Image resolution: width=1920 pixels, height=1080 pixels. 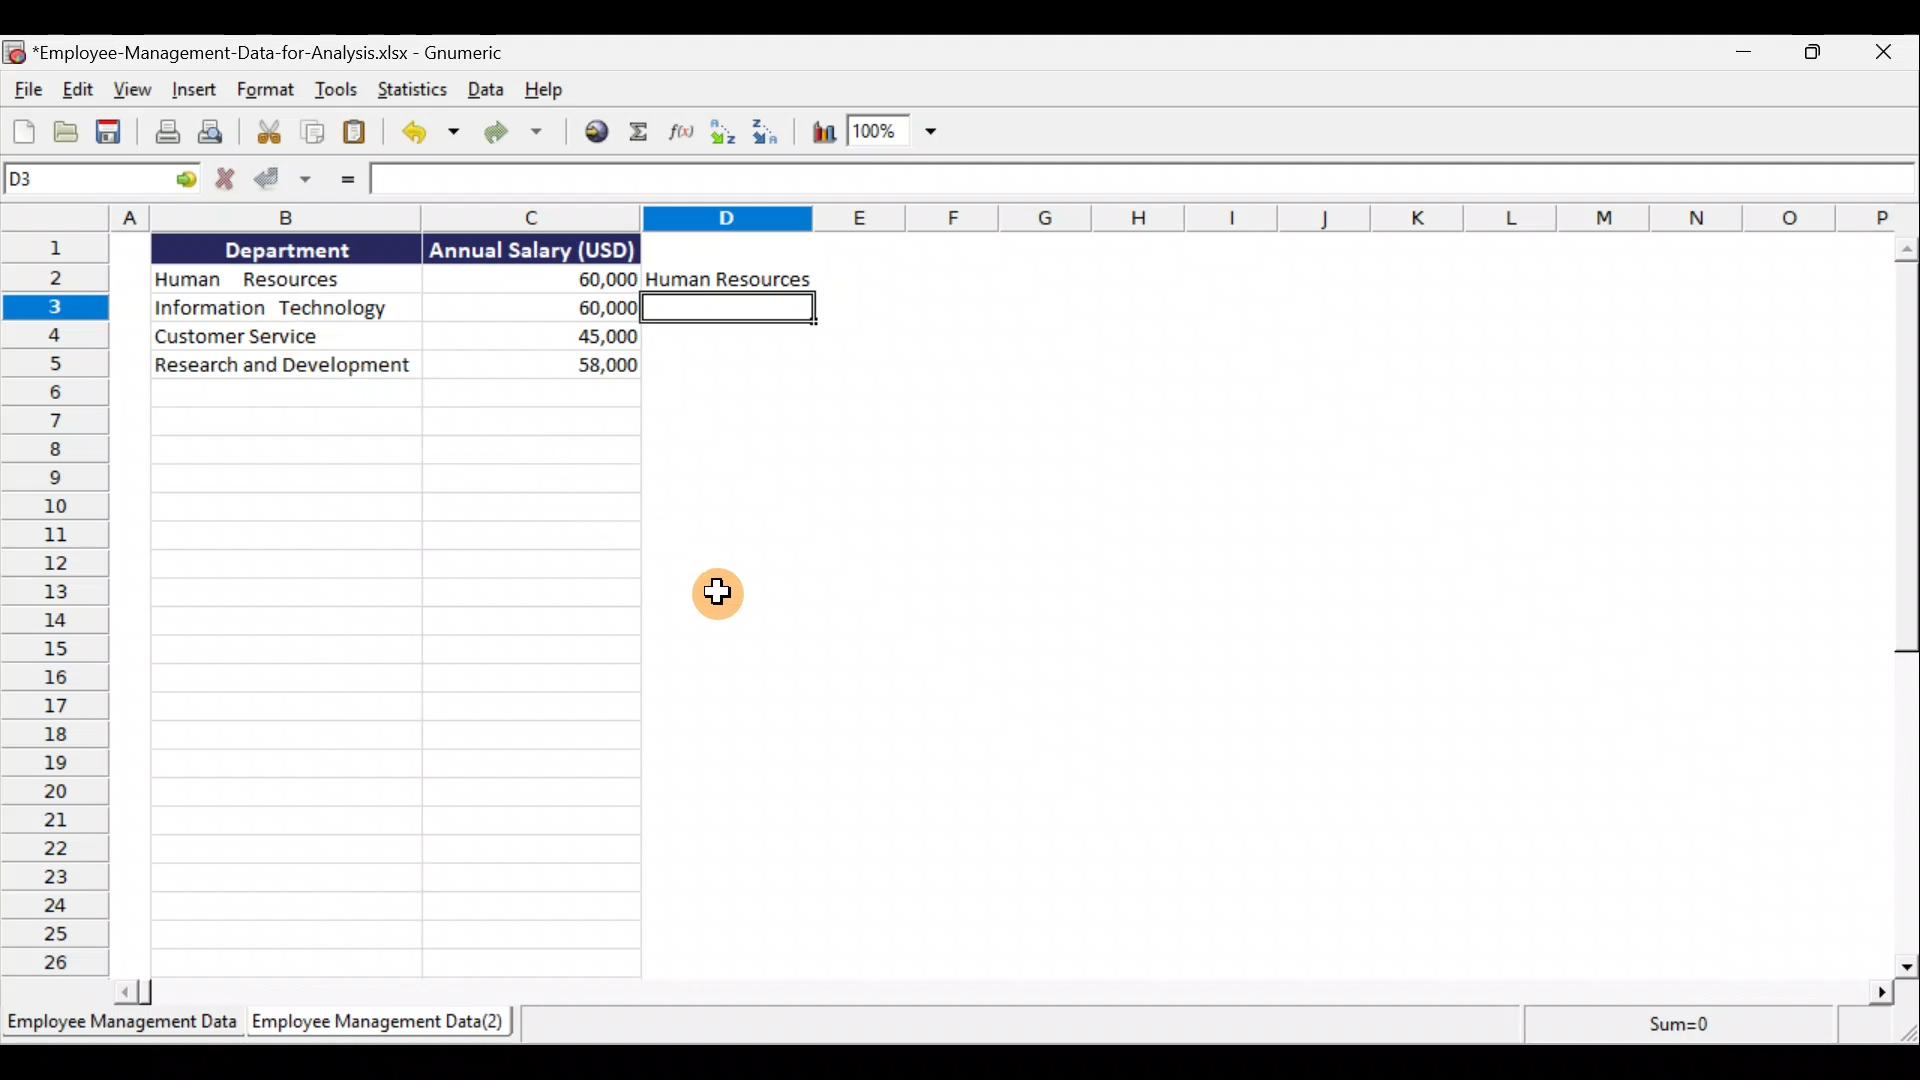 What do you see at coordinates (1666, 1026) in the screenshot?
I see `sum=0` at bounding box center [1666, 1026].